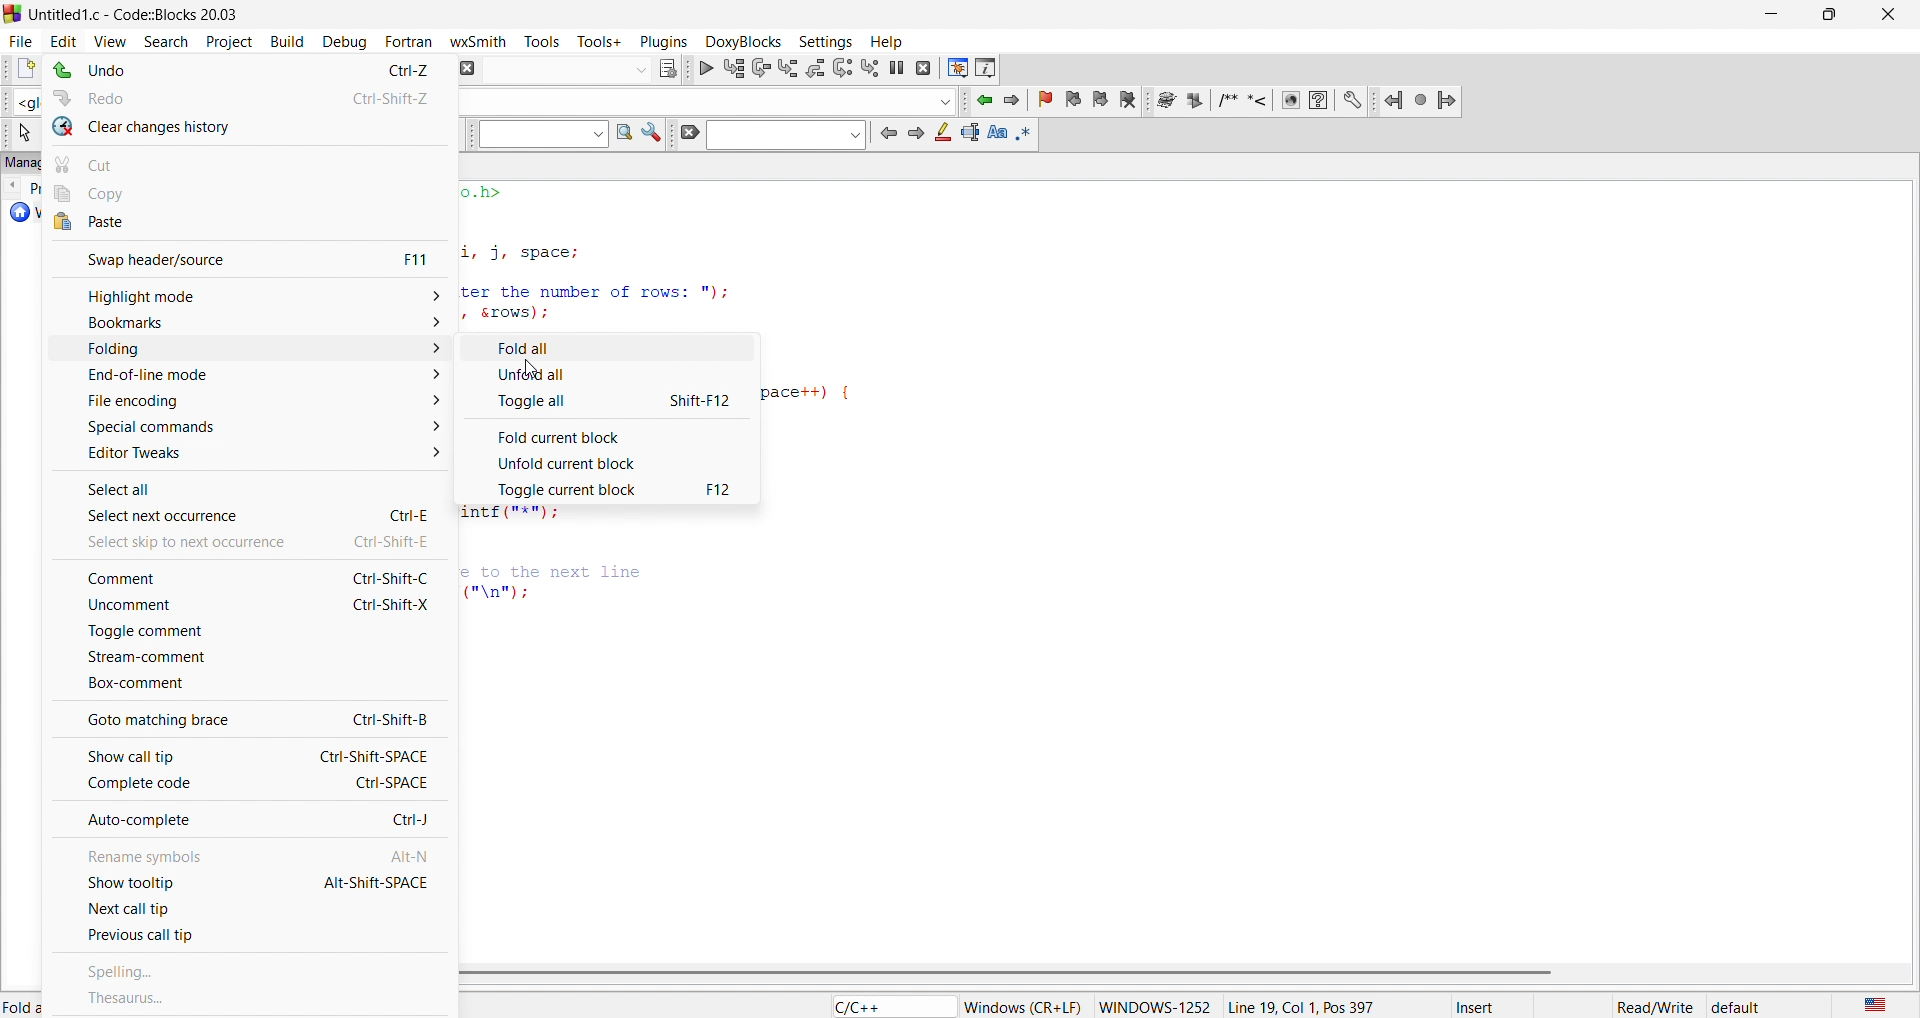 This screenshot has width=1920, height=1018. I want to click on show tooltip, so click(244, 882).